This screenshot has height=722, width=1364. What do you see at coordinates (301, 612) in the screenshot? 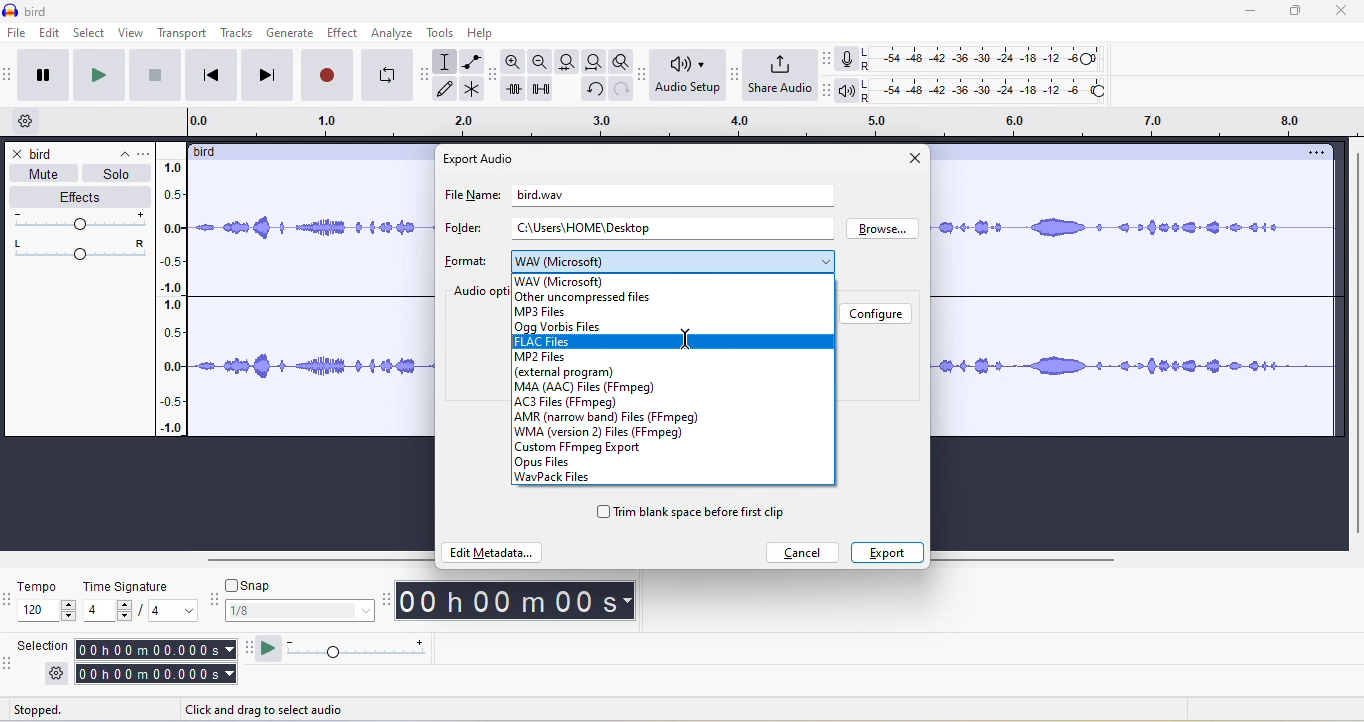
I see `snap` at bounding box center [301, 612].